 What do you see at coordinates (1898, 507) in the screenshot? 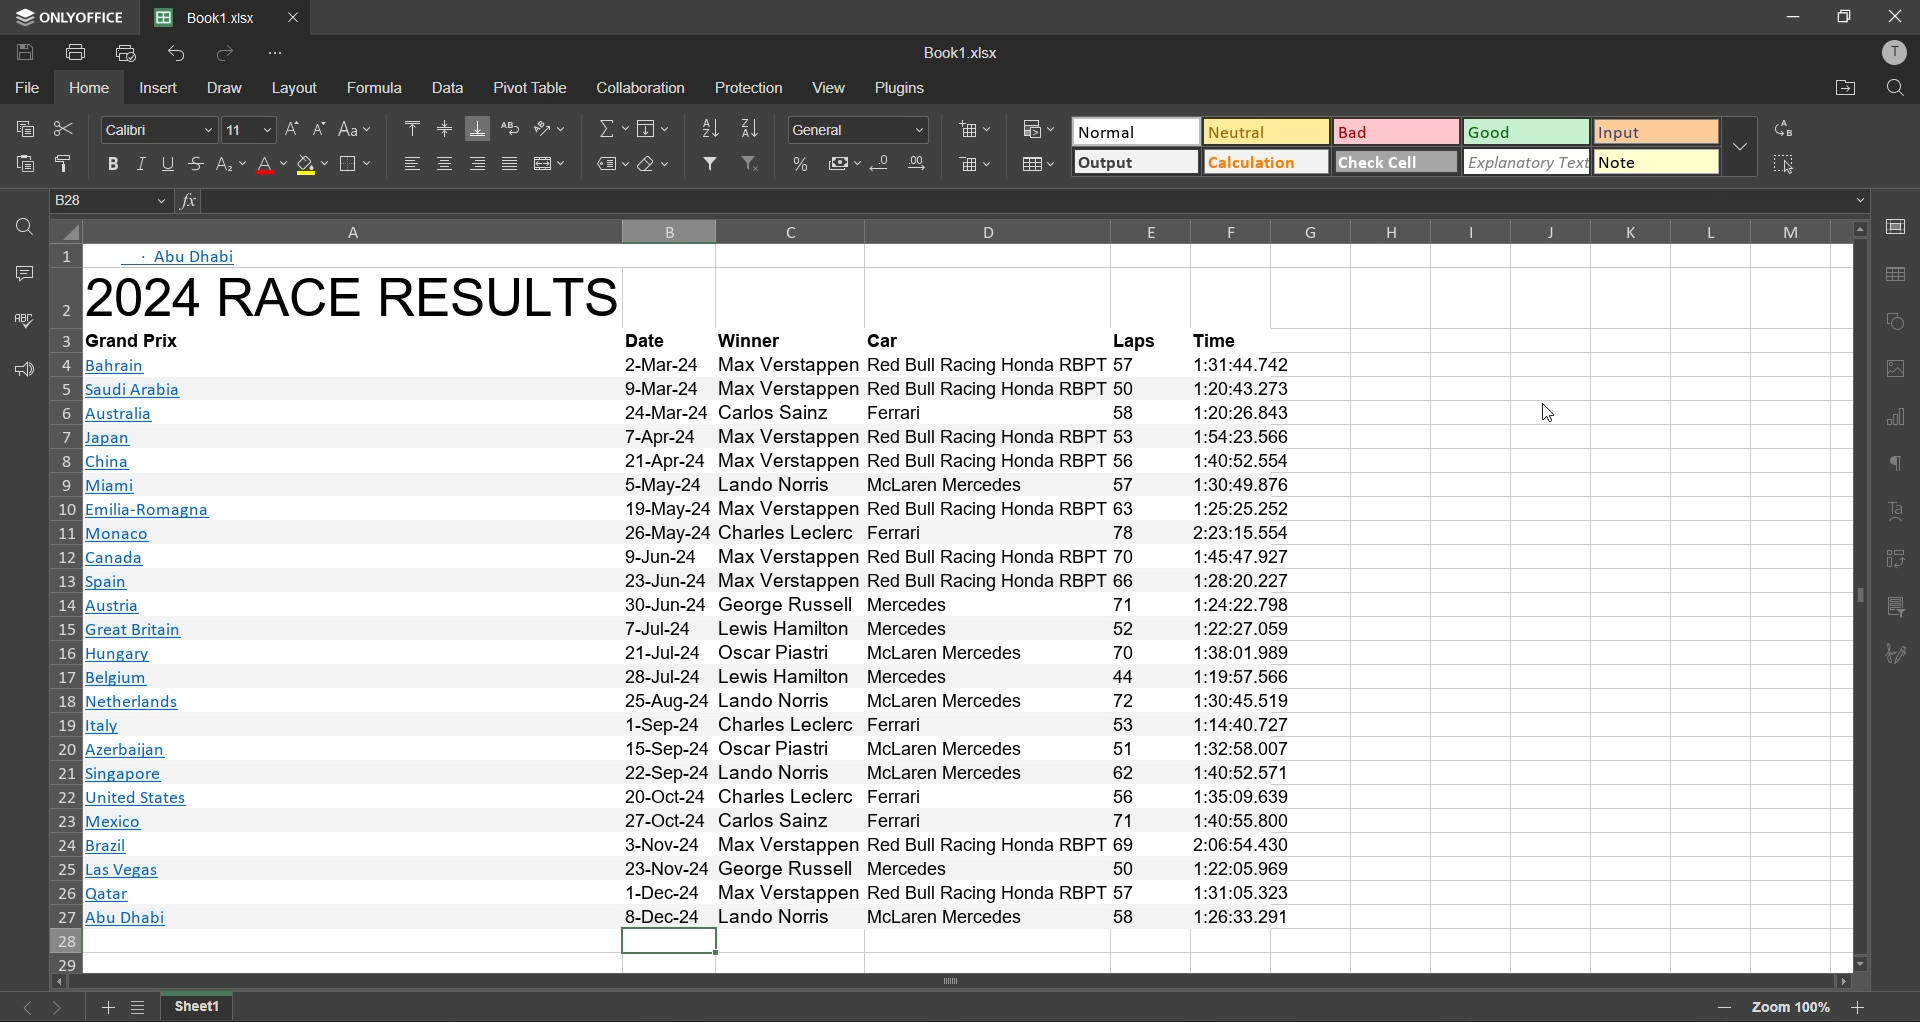
I see `text` at bounding box center [1898, 507].